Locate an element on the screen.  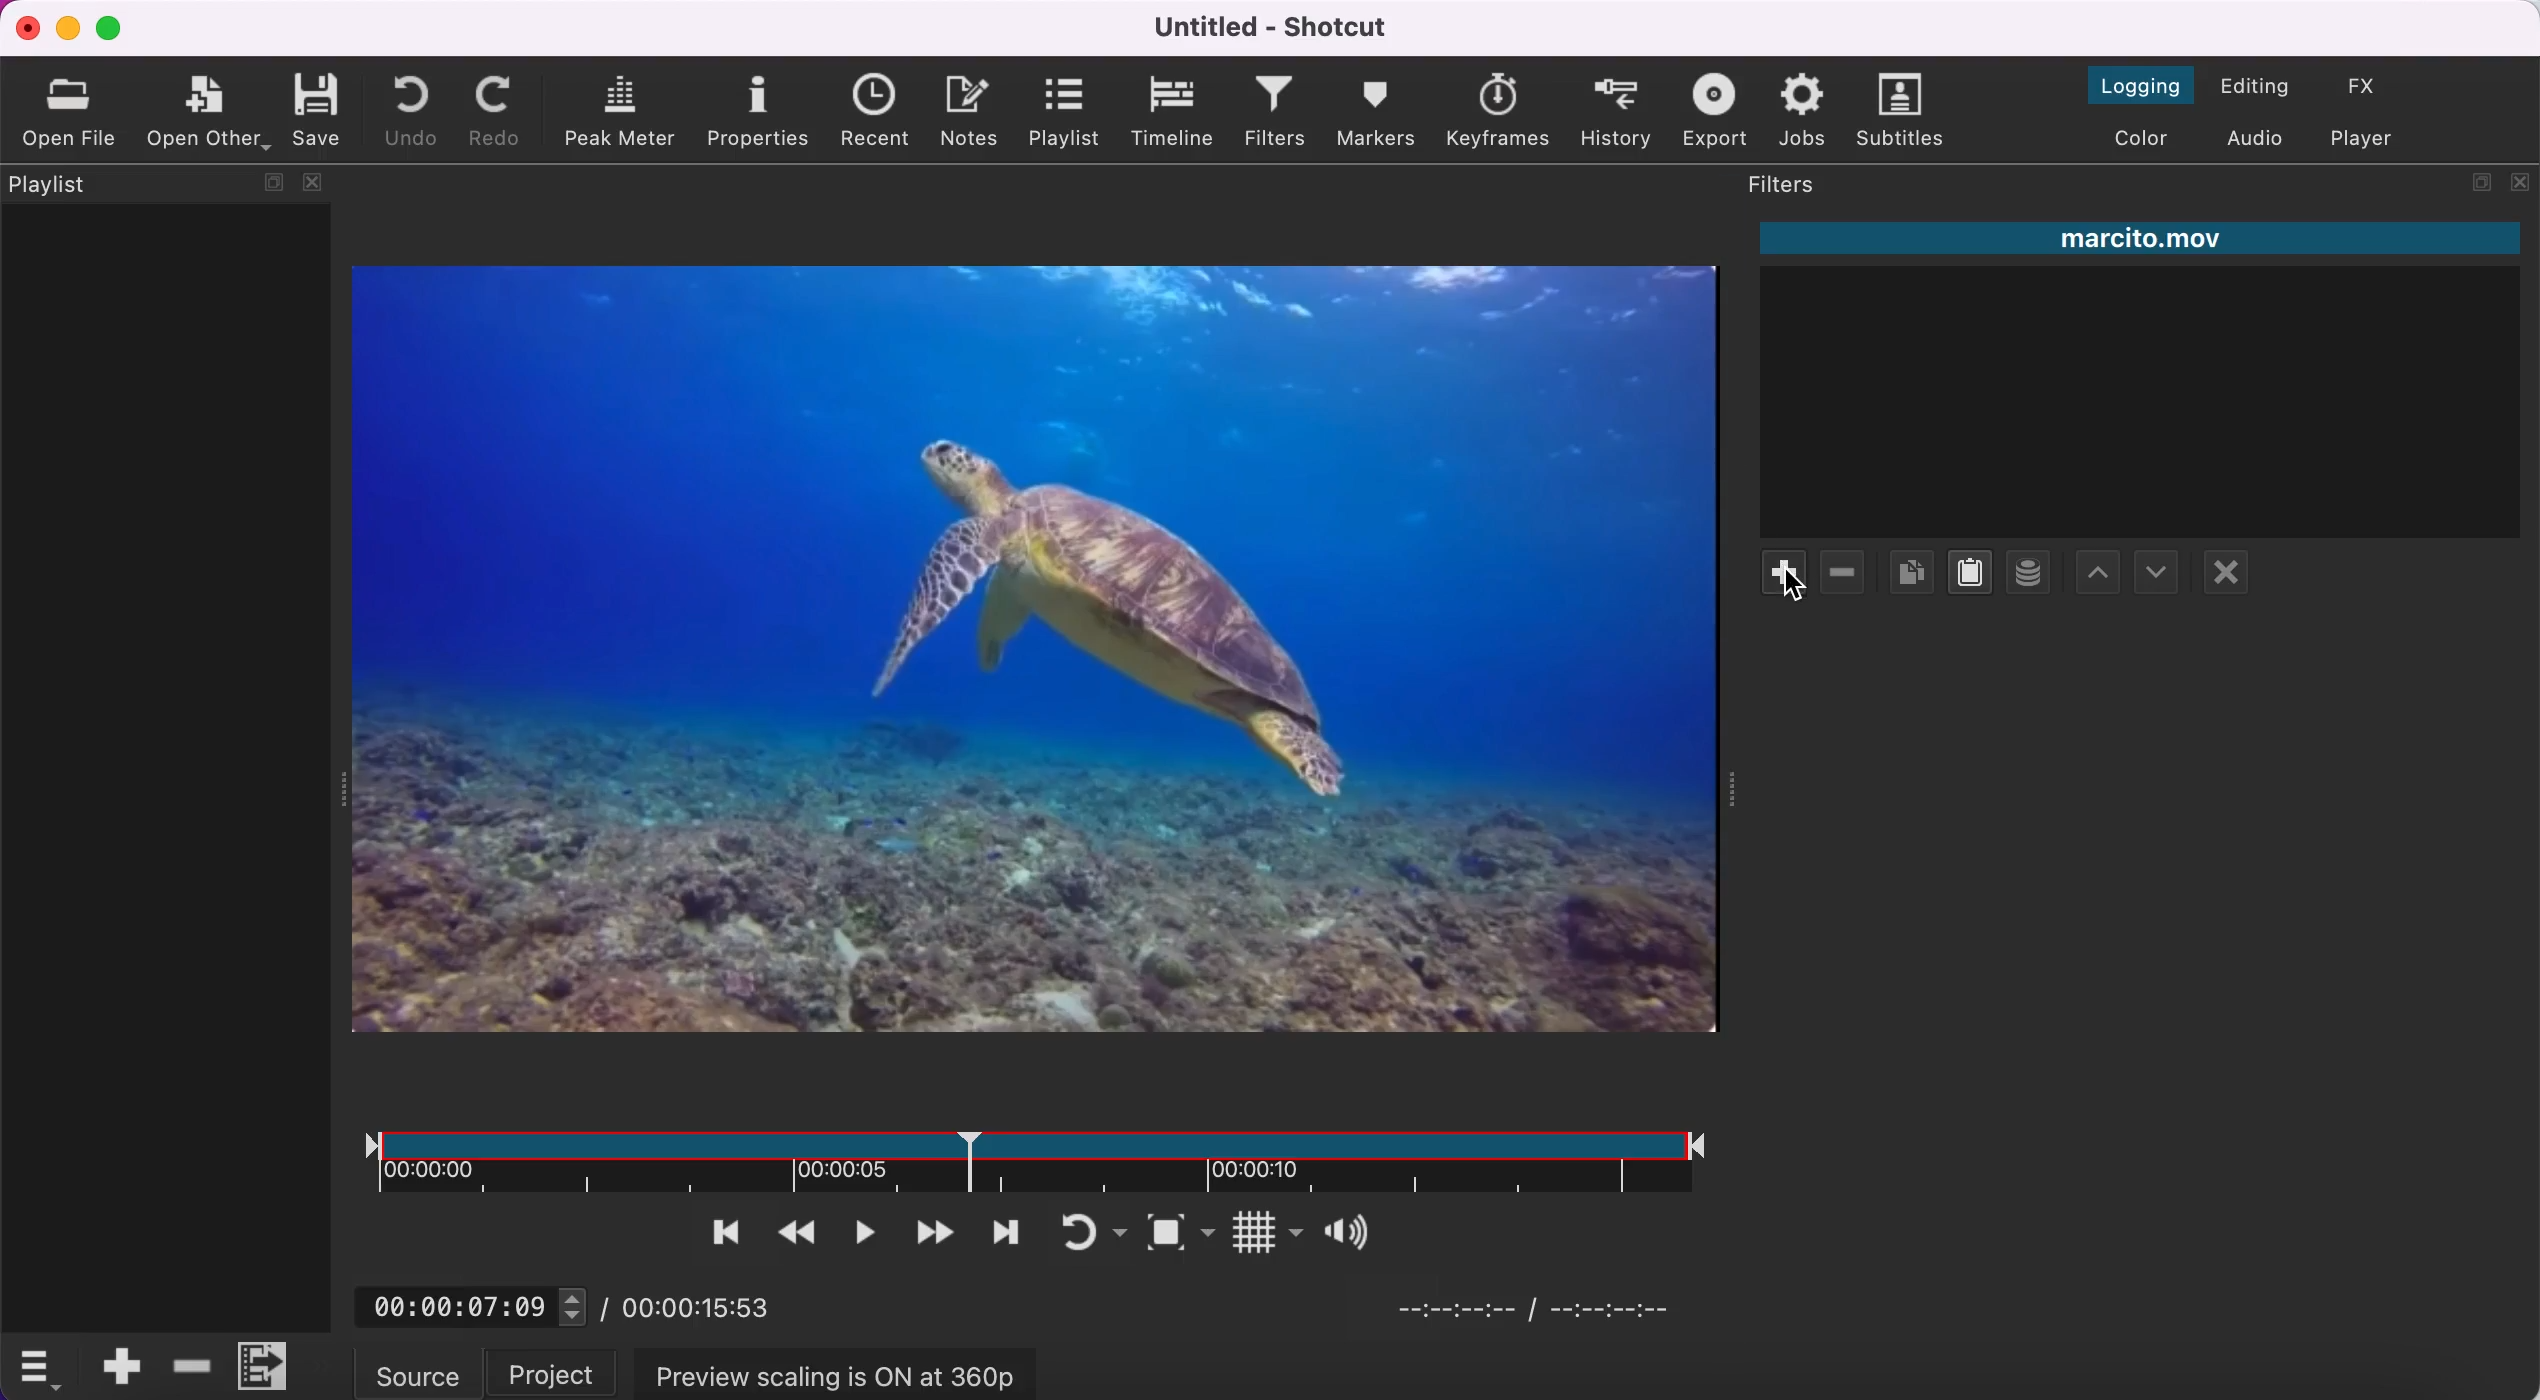
notes is located at coordinates (976, 114).